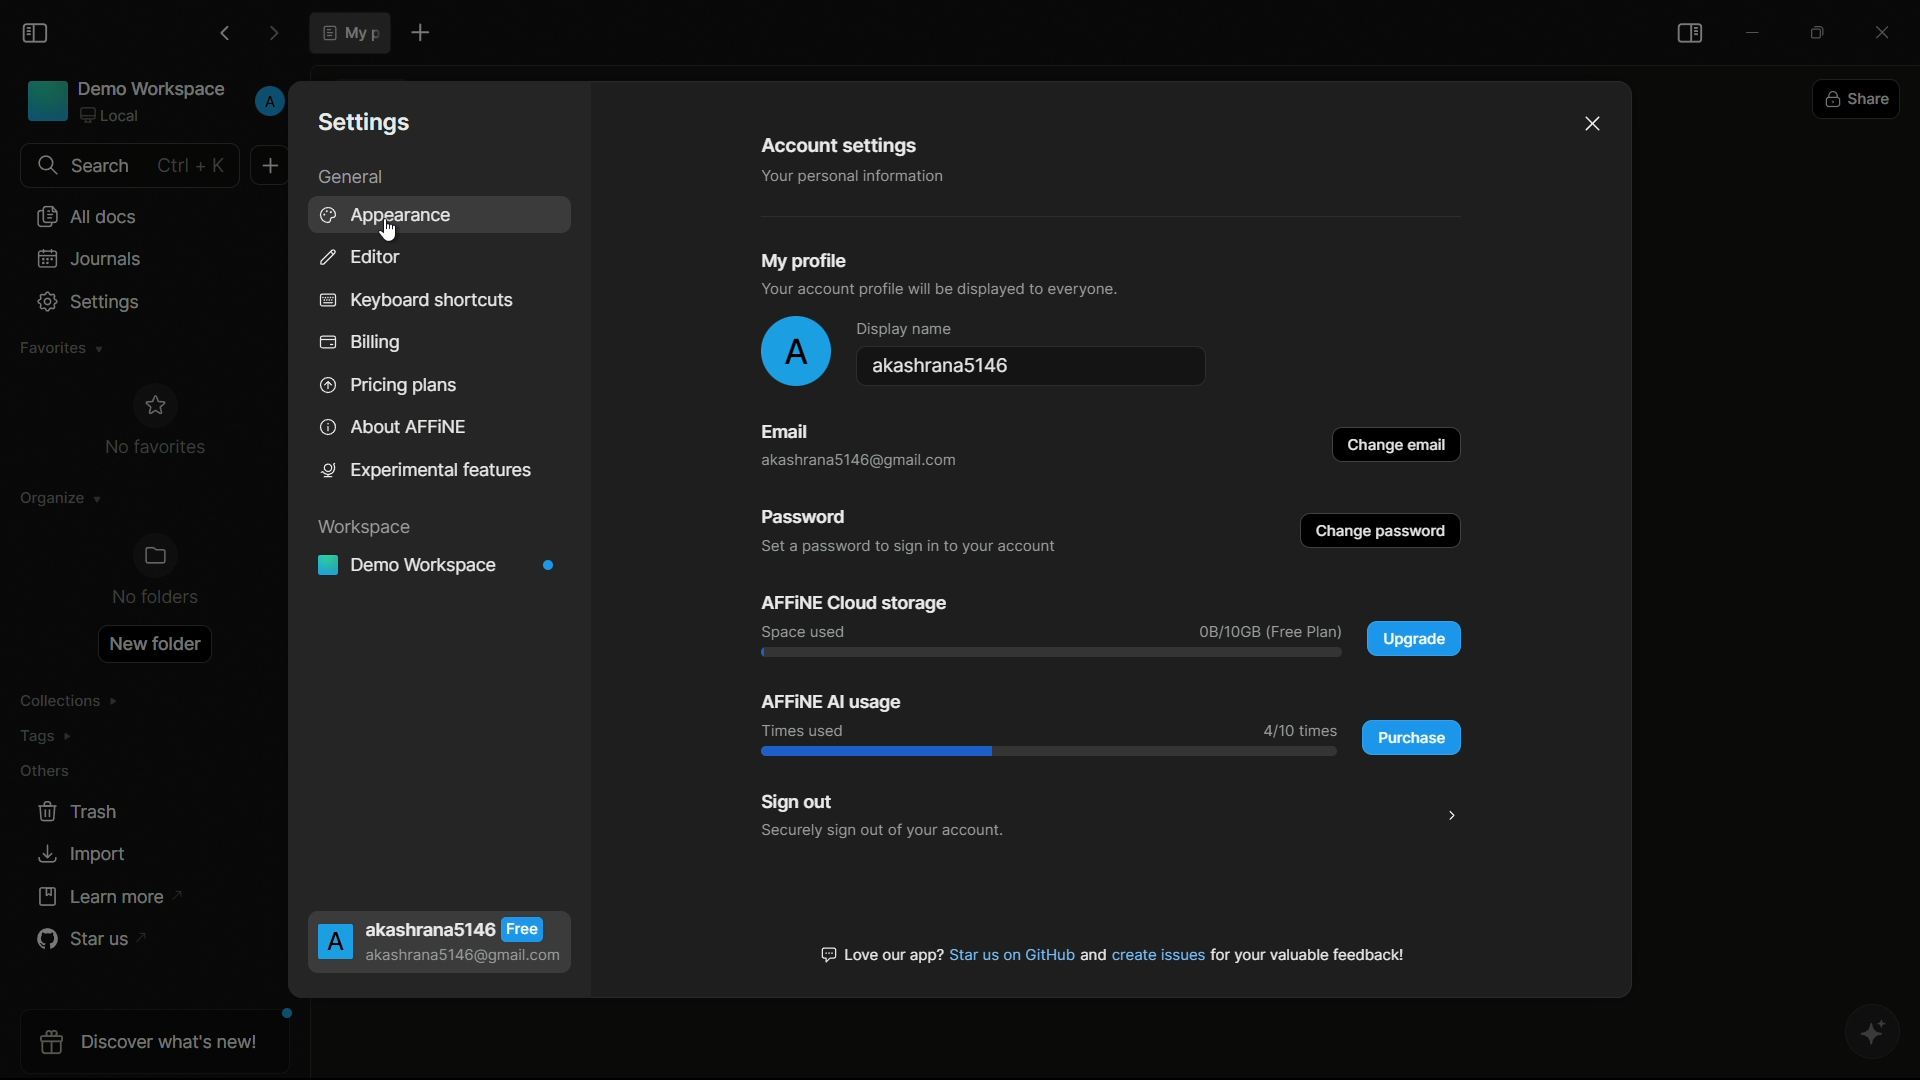 The height and width of the screenshot is (1080, 1920). What do you see at coordinates (909, 549) in the screenshot?
I see `Set a password to sign in to your account` at bounding box center [909, 549].